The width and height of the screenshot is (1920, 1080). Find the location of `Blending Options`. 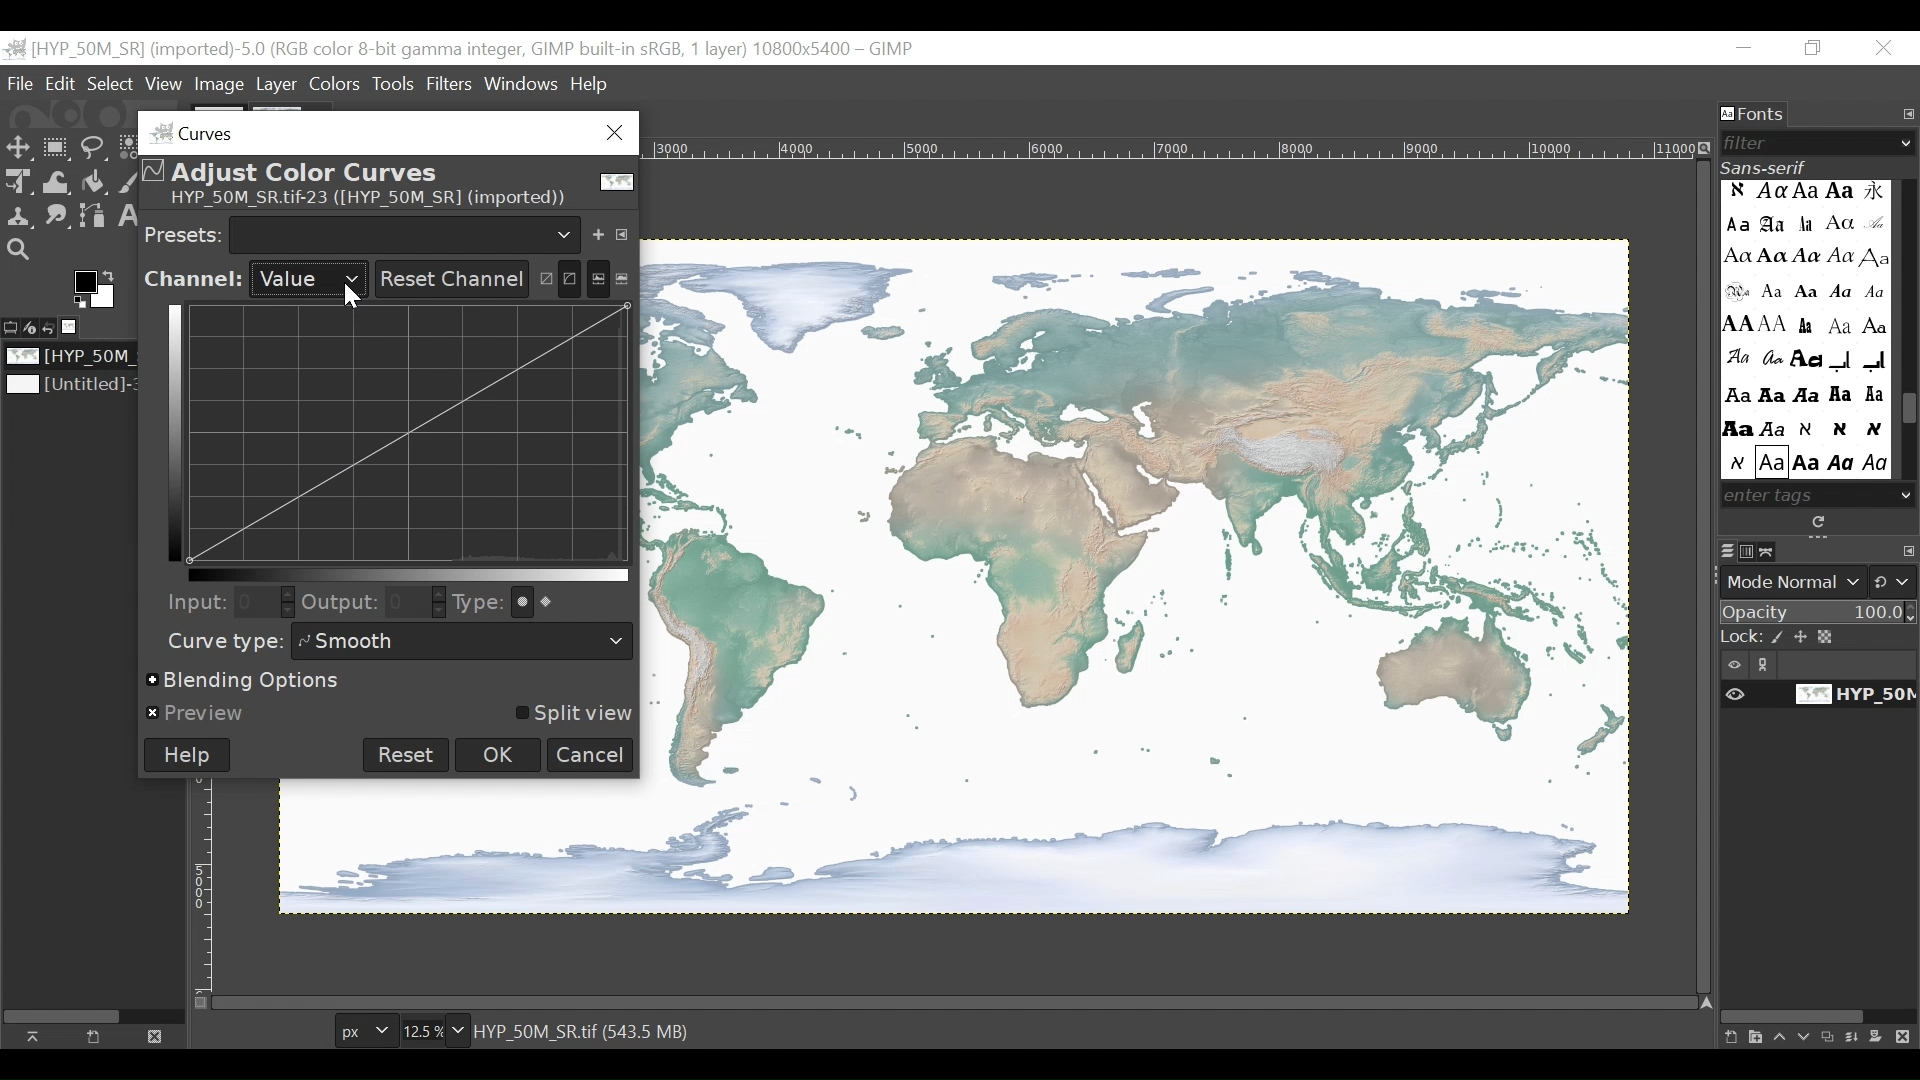

Blending Options is located at coordinates (247, 682).